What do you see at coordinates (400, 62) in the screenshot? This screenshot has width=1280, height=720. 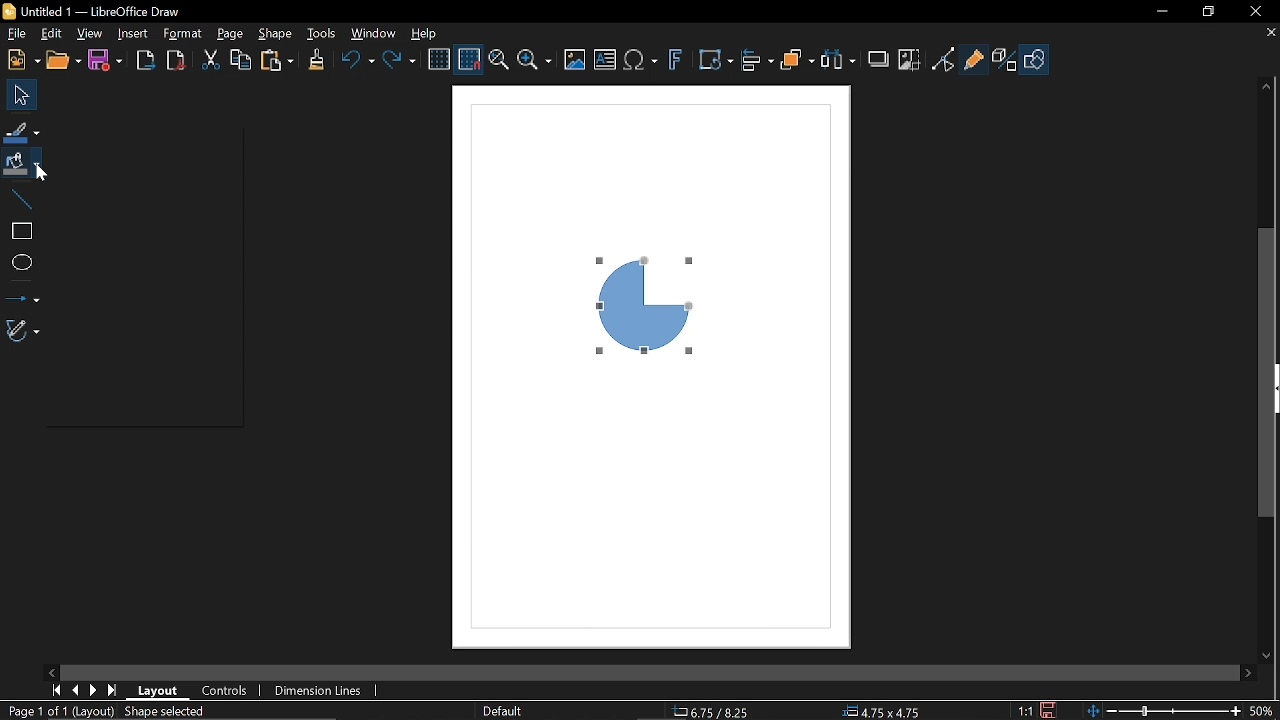 I see `Redo` at bounding box center [400, 62].